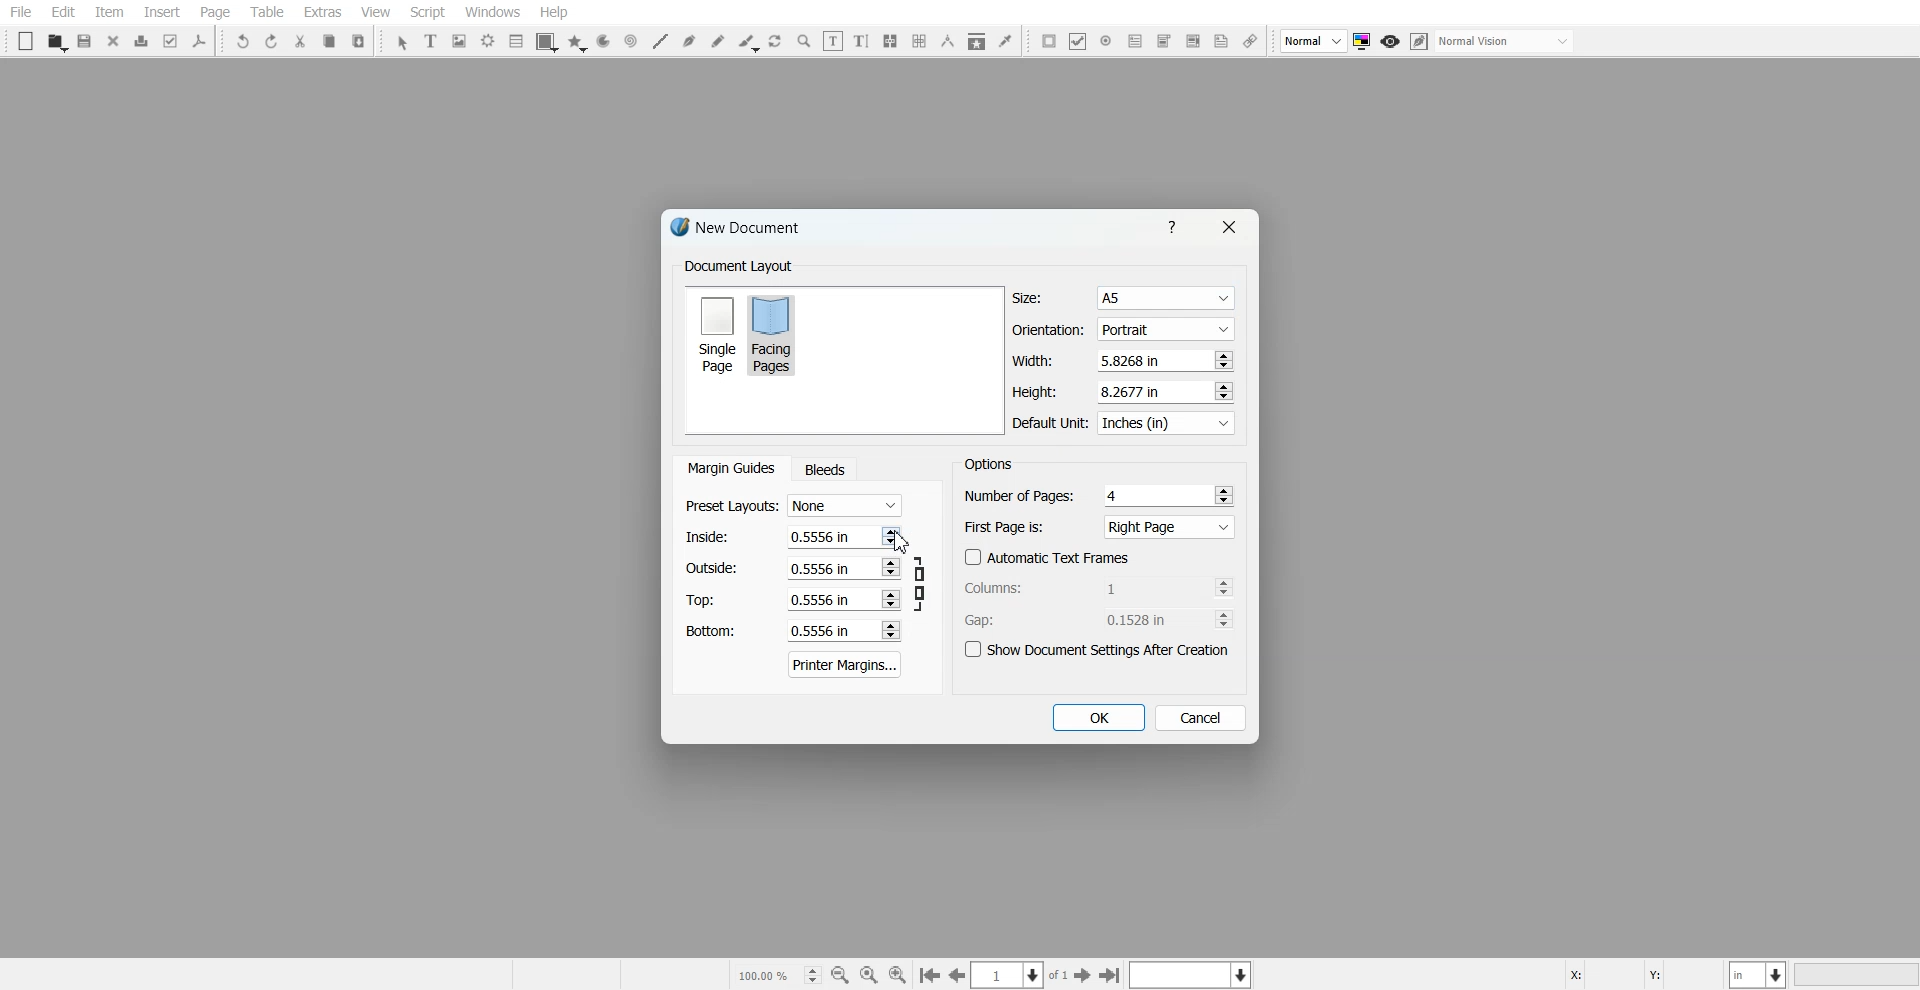  Describe the element at coordinates (328, 41) in the screenshot. I see `Copy` at that location.